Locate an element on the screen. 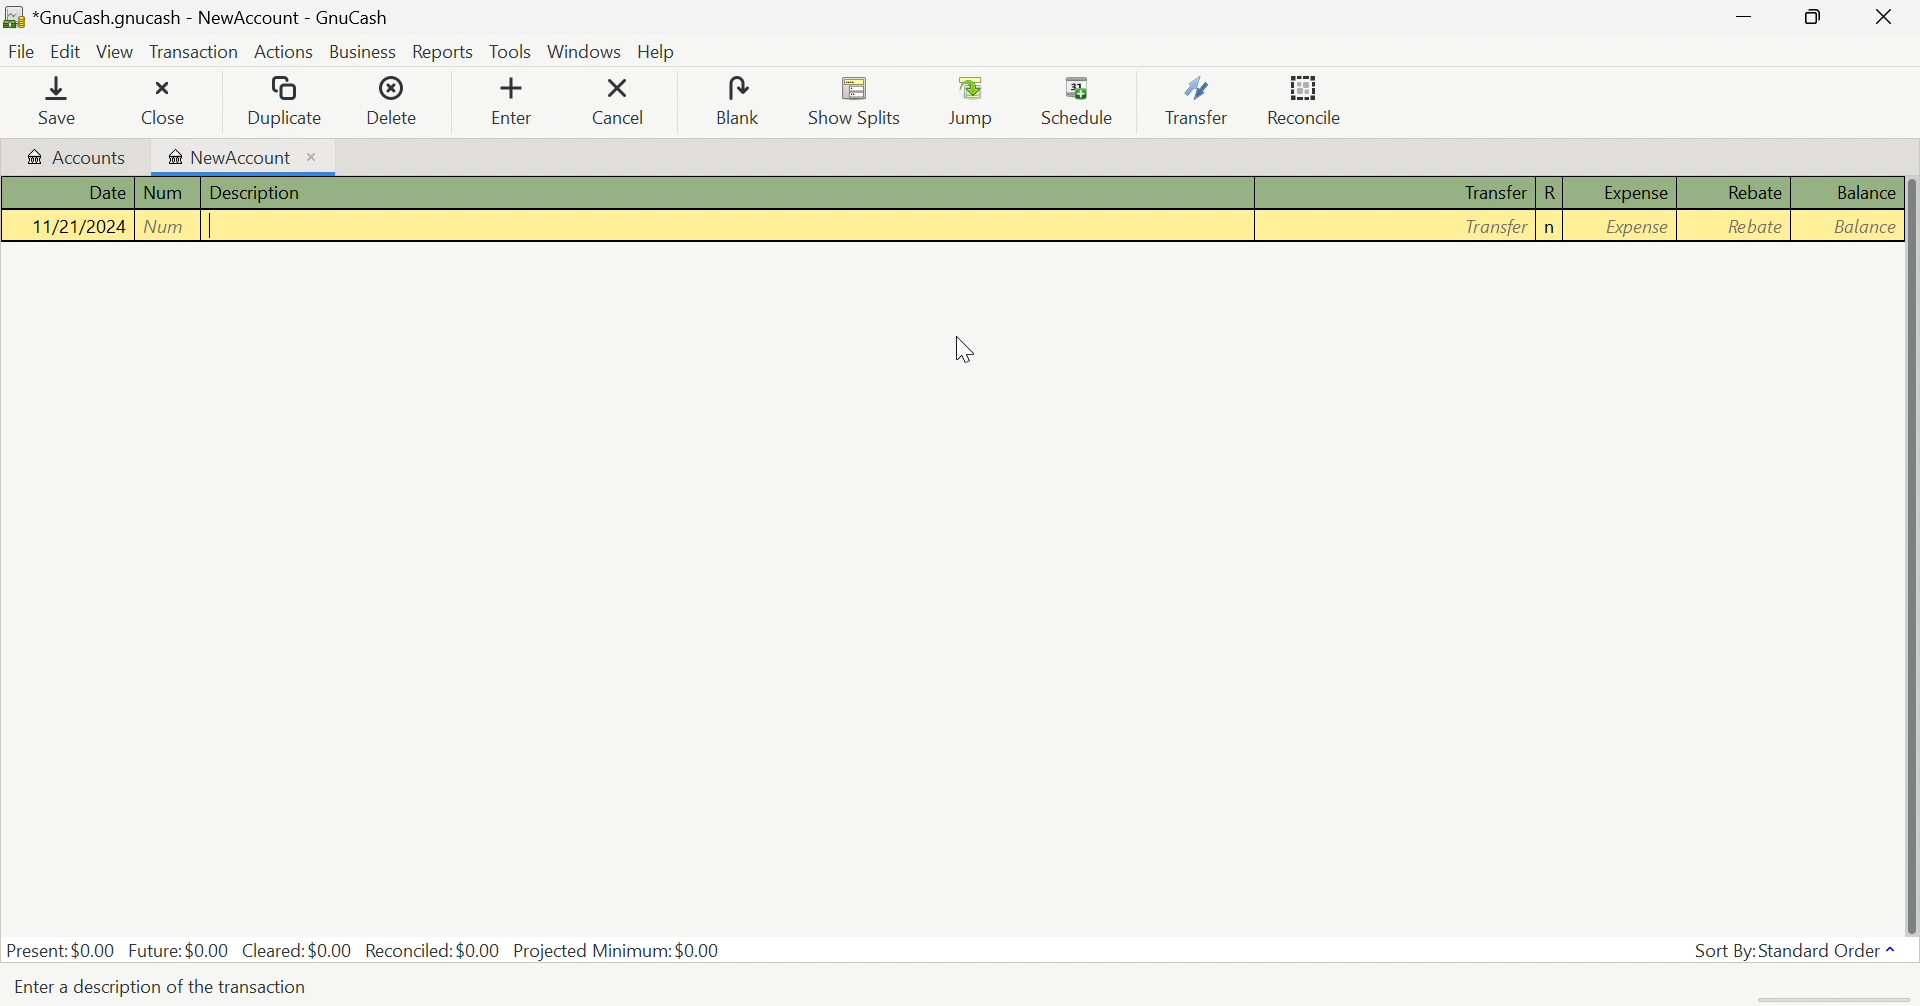 This screenshot has height=1006, width=1920. 100.00 is located at coordinates (1868, 228).